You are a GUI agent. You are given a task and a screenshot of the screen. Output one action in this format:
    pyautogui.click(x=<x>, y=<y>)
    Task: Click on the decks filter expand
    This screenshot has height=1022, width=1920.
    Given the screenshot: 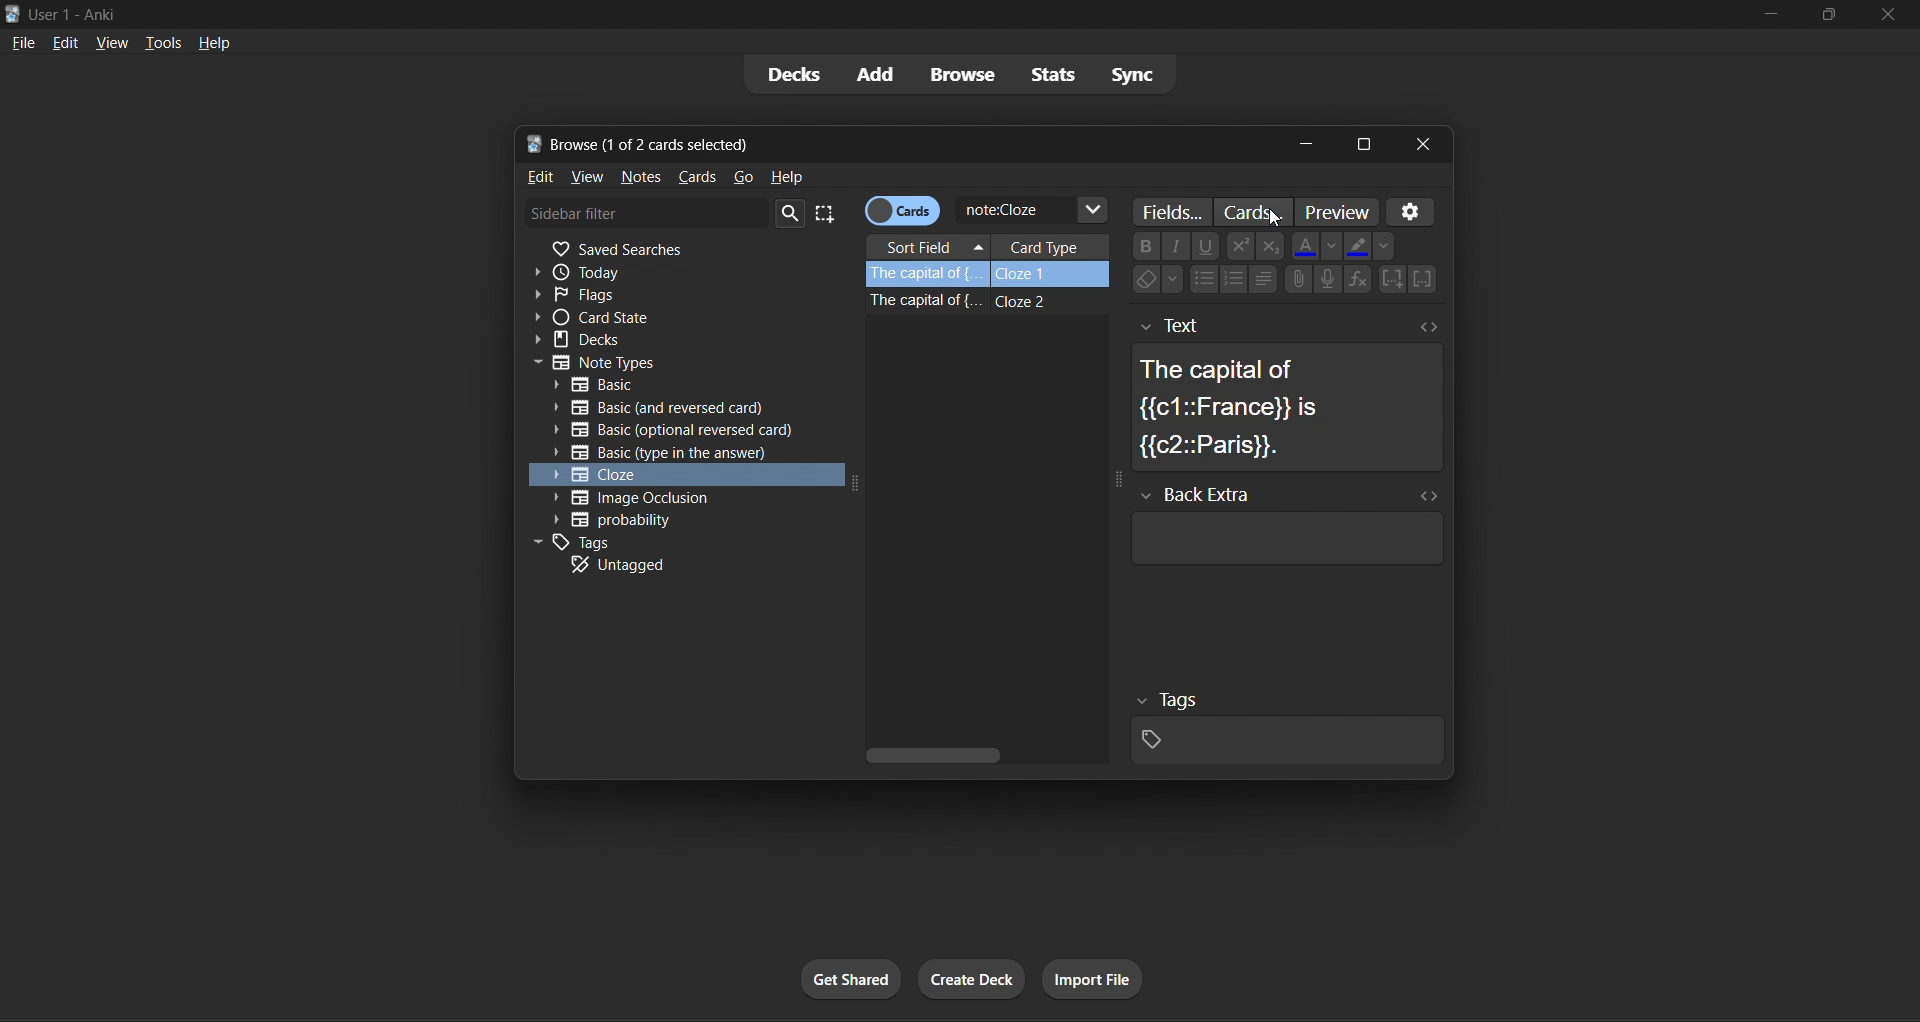 What is the action you would take?
    pyautogui.click(x=678, y=340)
    